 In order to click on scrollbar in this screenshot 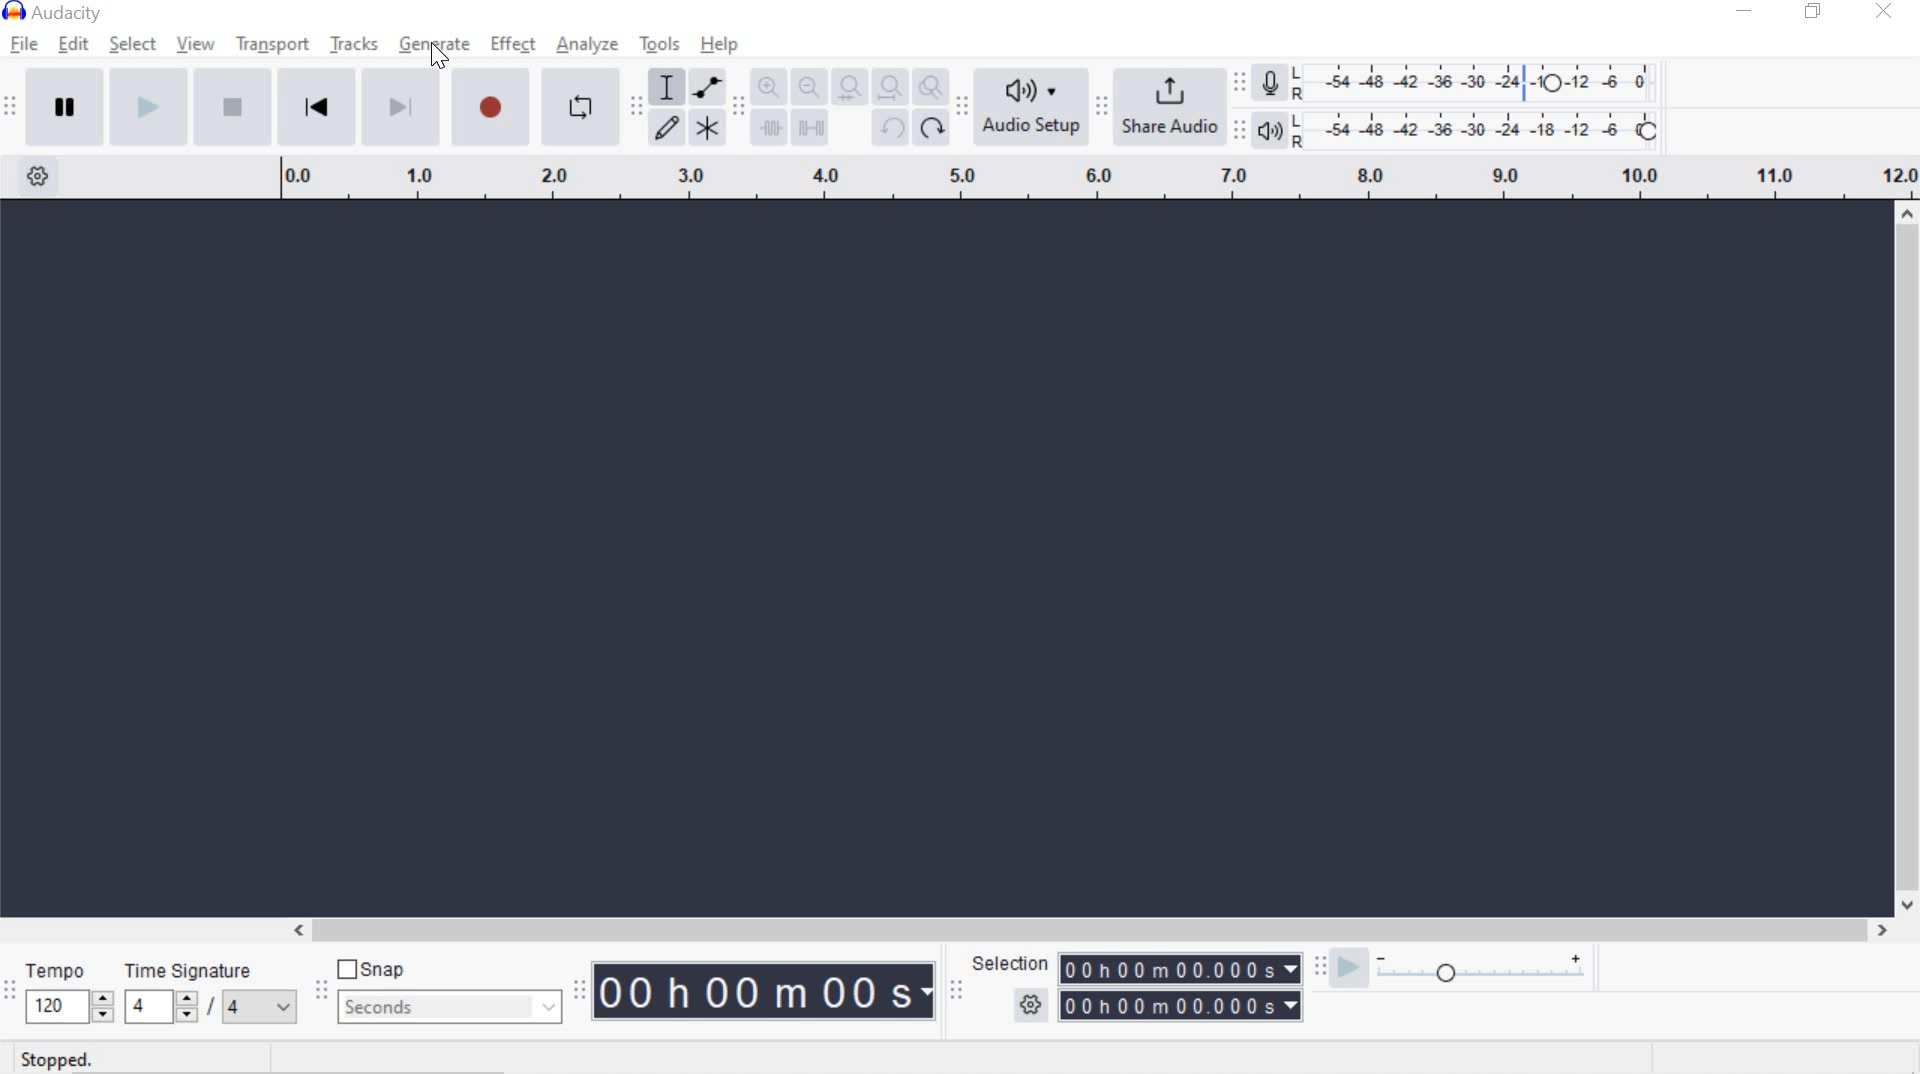, I will do `click(1903, 558)`.